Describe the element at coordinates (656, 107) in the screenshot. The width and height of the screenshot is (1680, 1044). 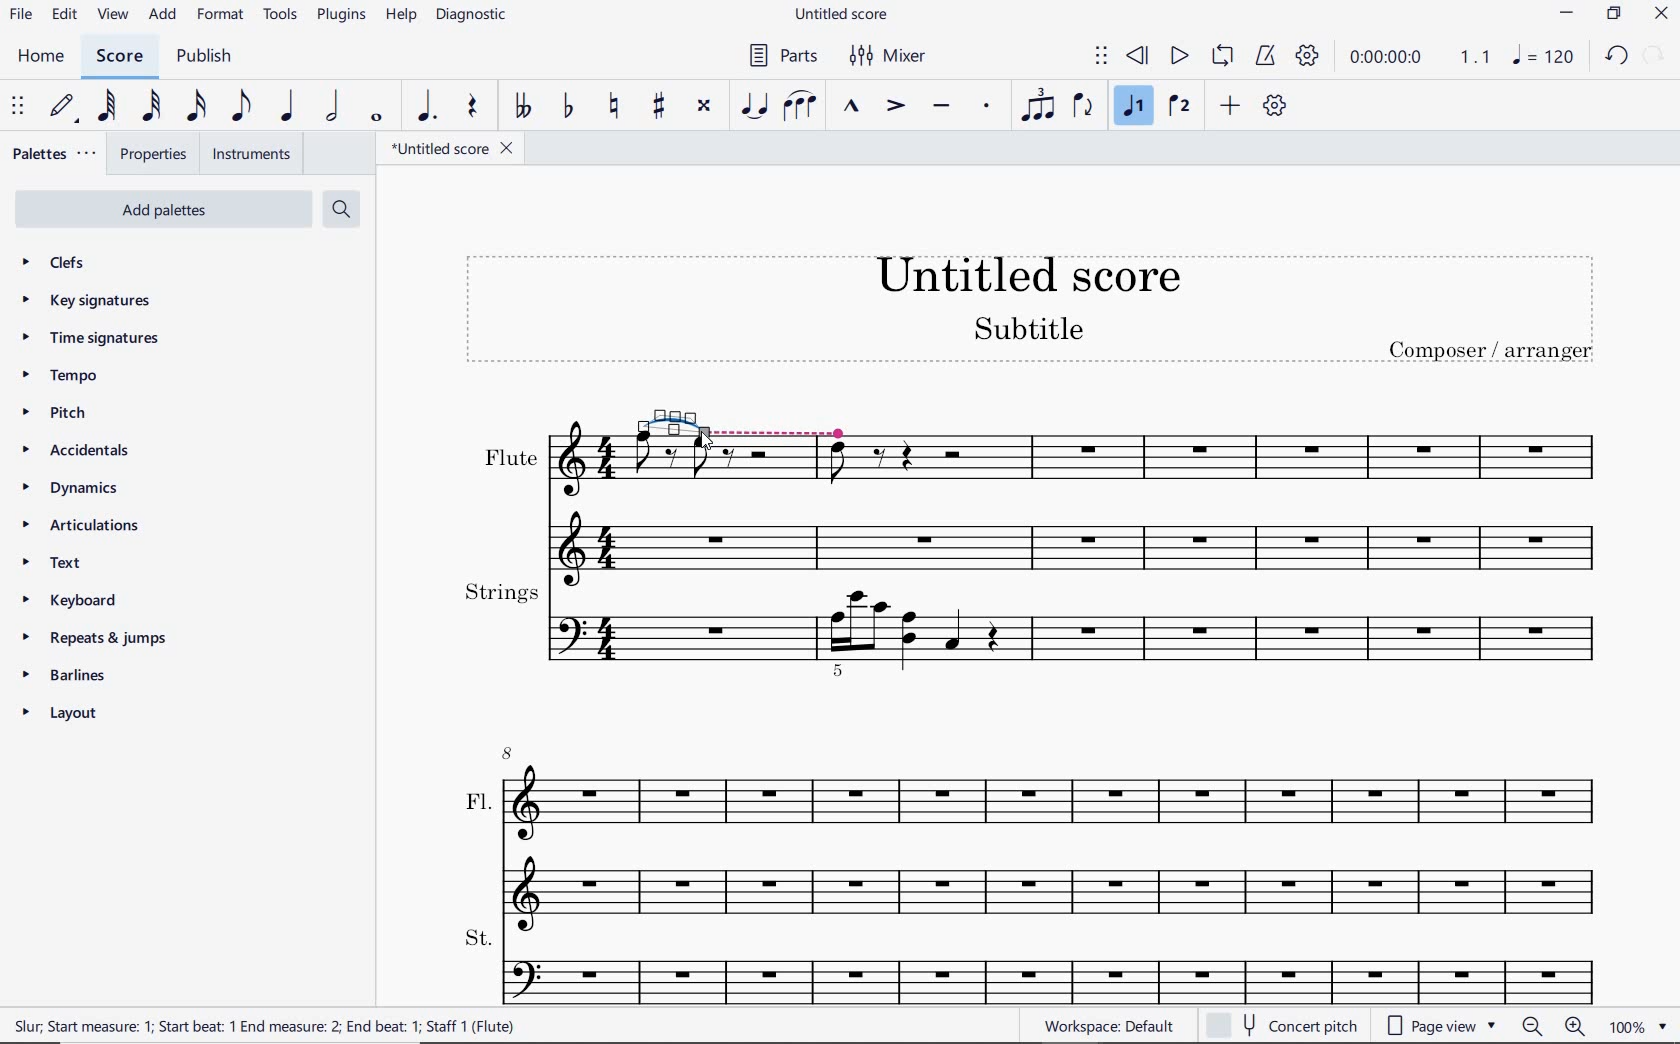
I see `TOGGLE SHARP` at that location.